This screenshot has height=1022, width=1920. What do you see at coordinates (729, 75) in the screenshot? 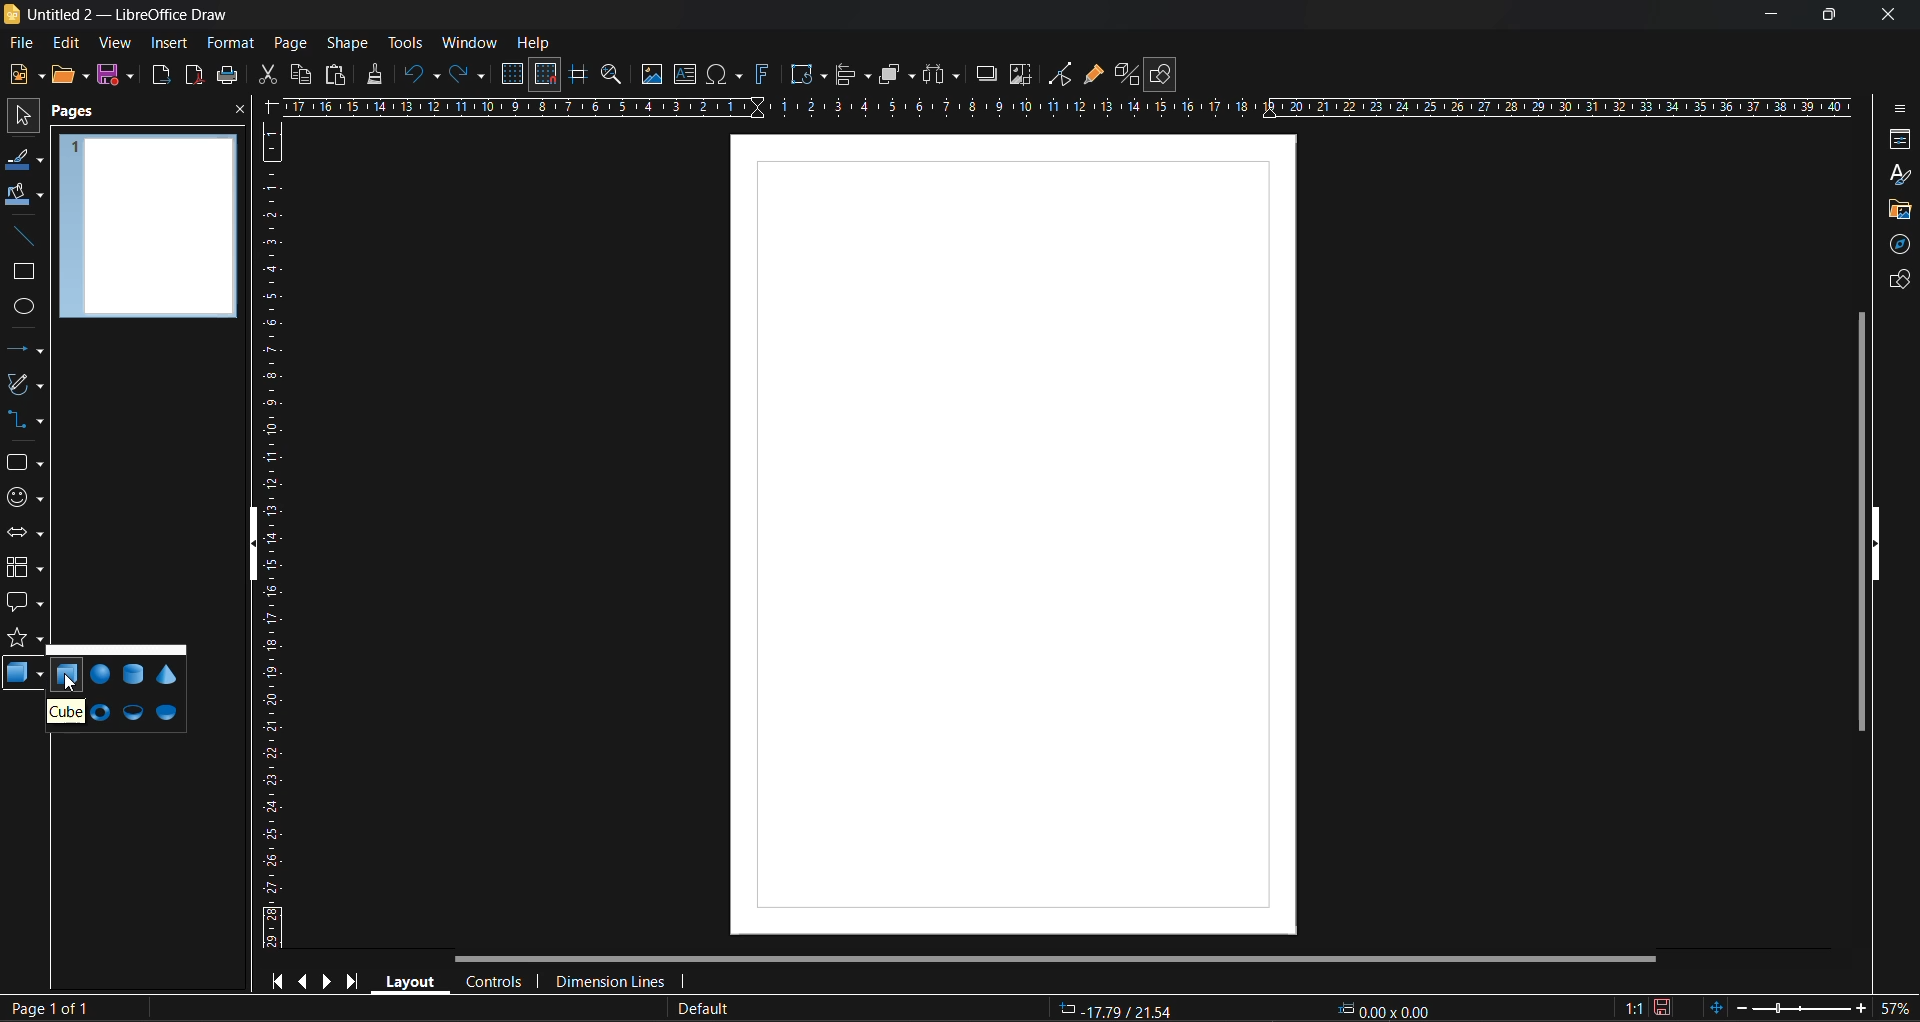
I see `special characters` at bounding box center [729, 75].